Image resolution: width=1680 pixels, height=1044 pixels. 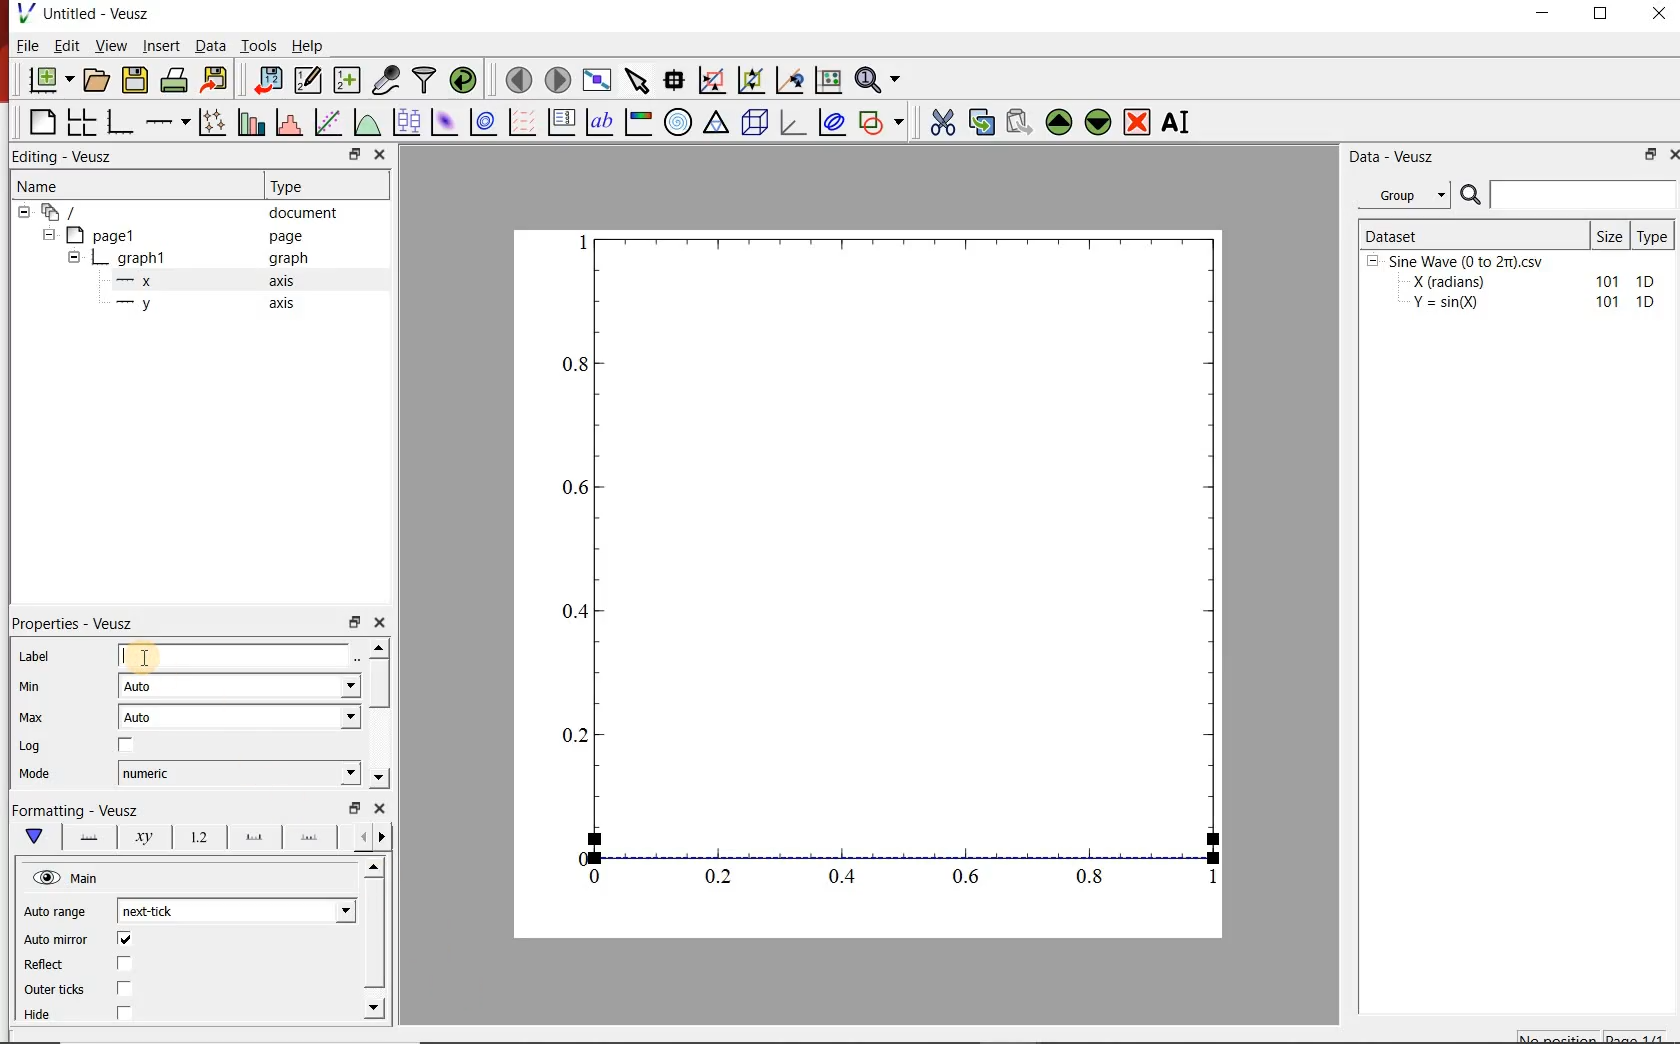 What do you see at coordinates (217, 79) in the screenshot?
I see `export to graphics` at bounding box center [217, 79].